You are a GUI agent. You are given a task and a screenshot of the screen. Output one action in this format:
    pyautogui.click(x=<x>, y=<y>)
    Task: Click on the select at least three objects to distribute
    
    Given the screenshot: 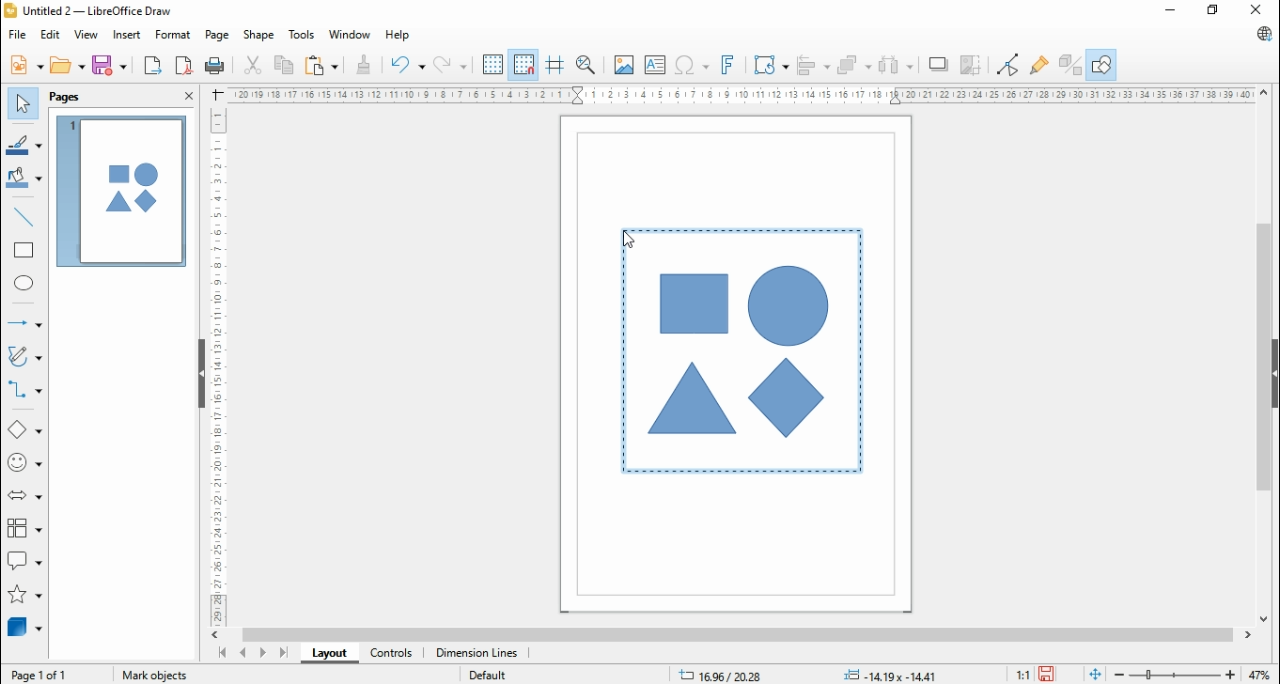 What is the action you would take?
    pyautogui.click(x=895, y=66)
    